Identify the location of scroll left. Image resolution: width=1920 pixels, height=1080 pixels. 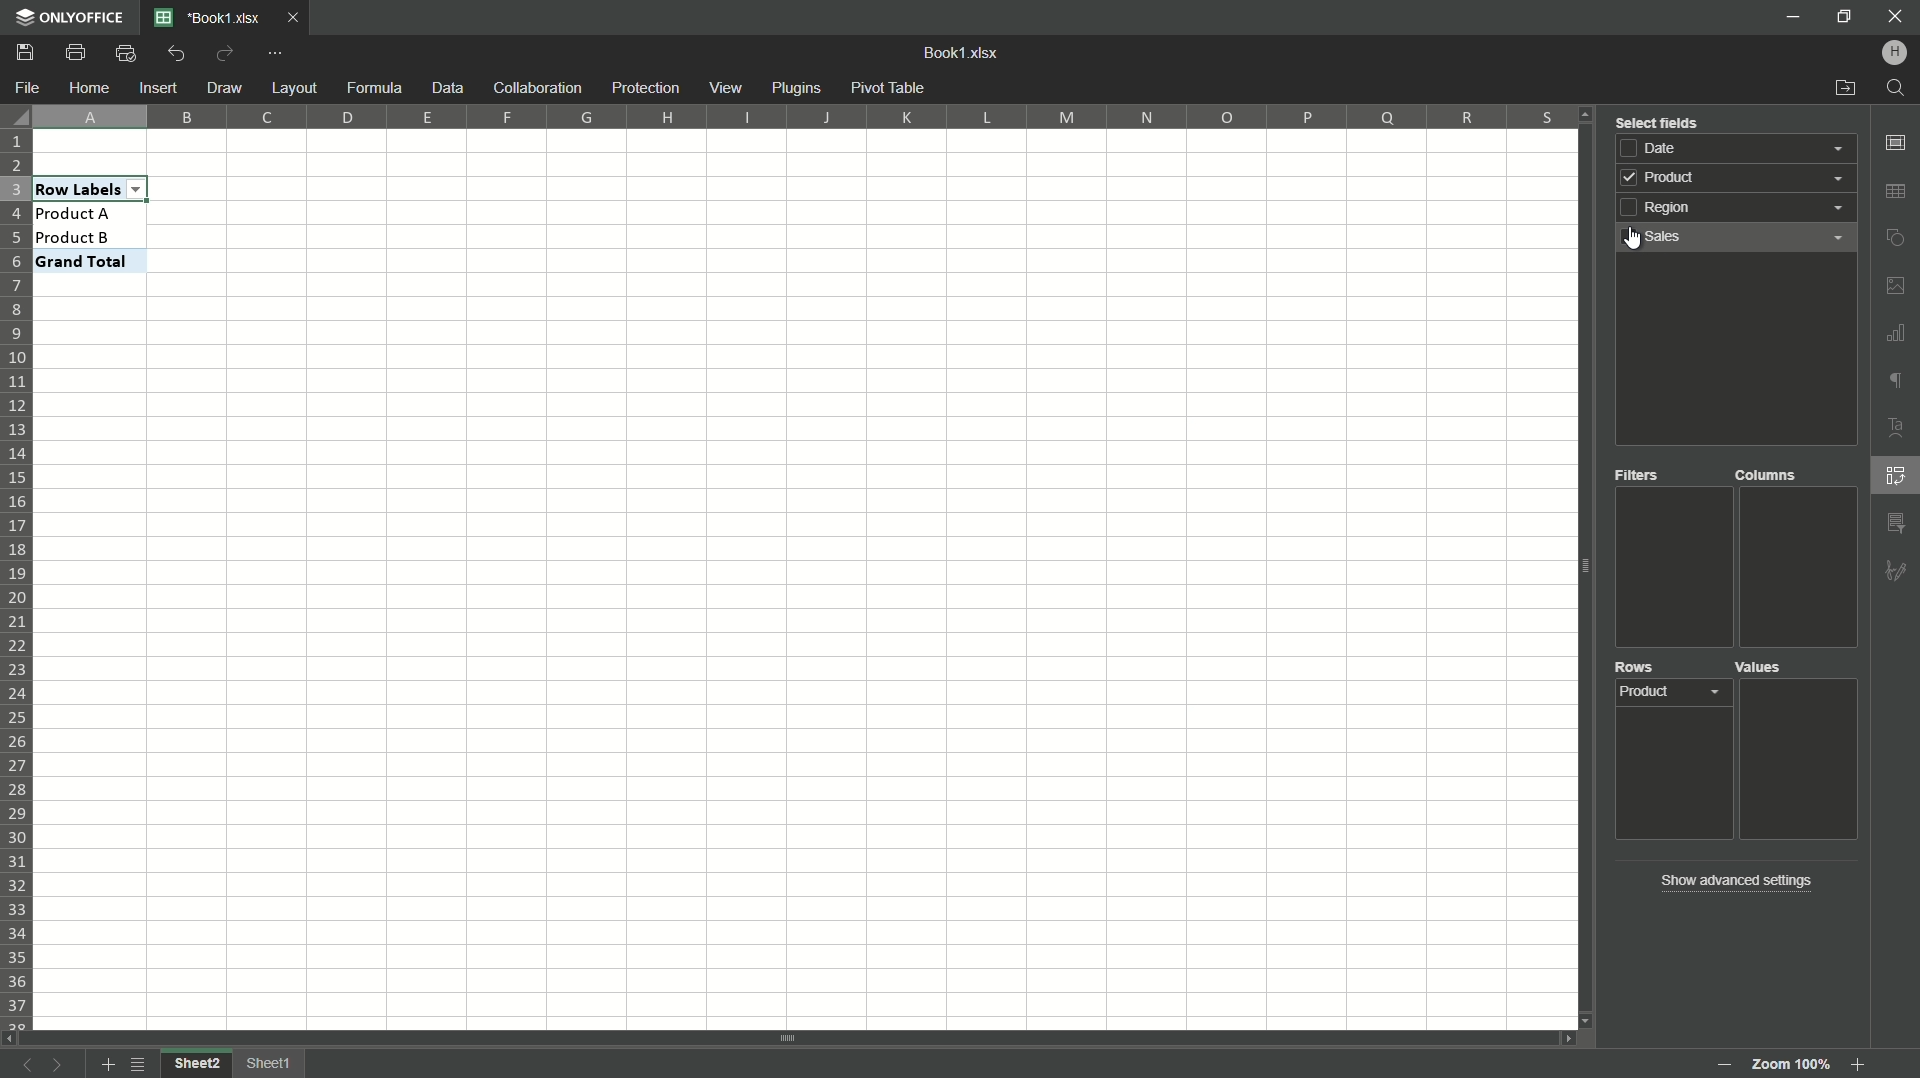
(12, 1037).